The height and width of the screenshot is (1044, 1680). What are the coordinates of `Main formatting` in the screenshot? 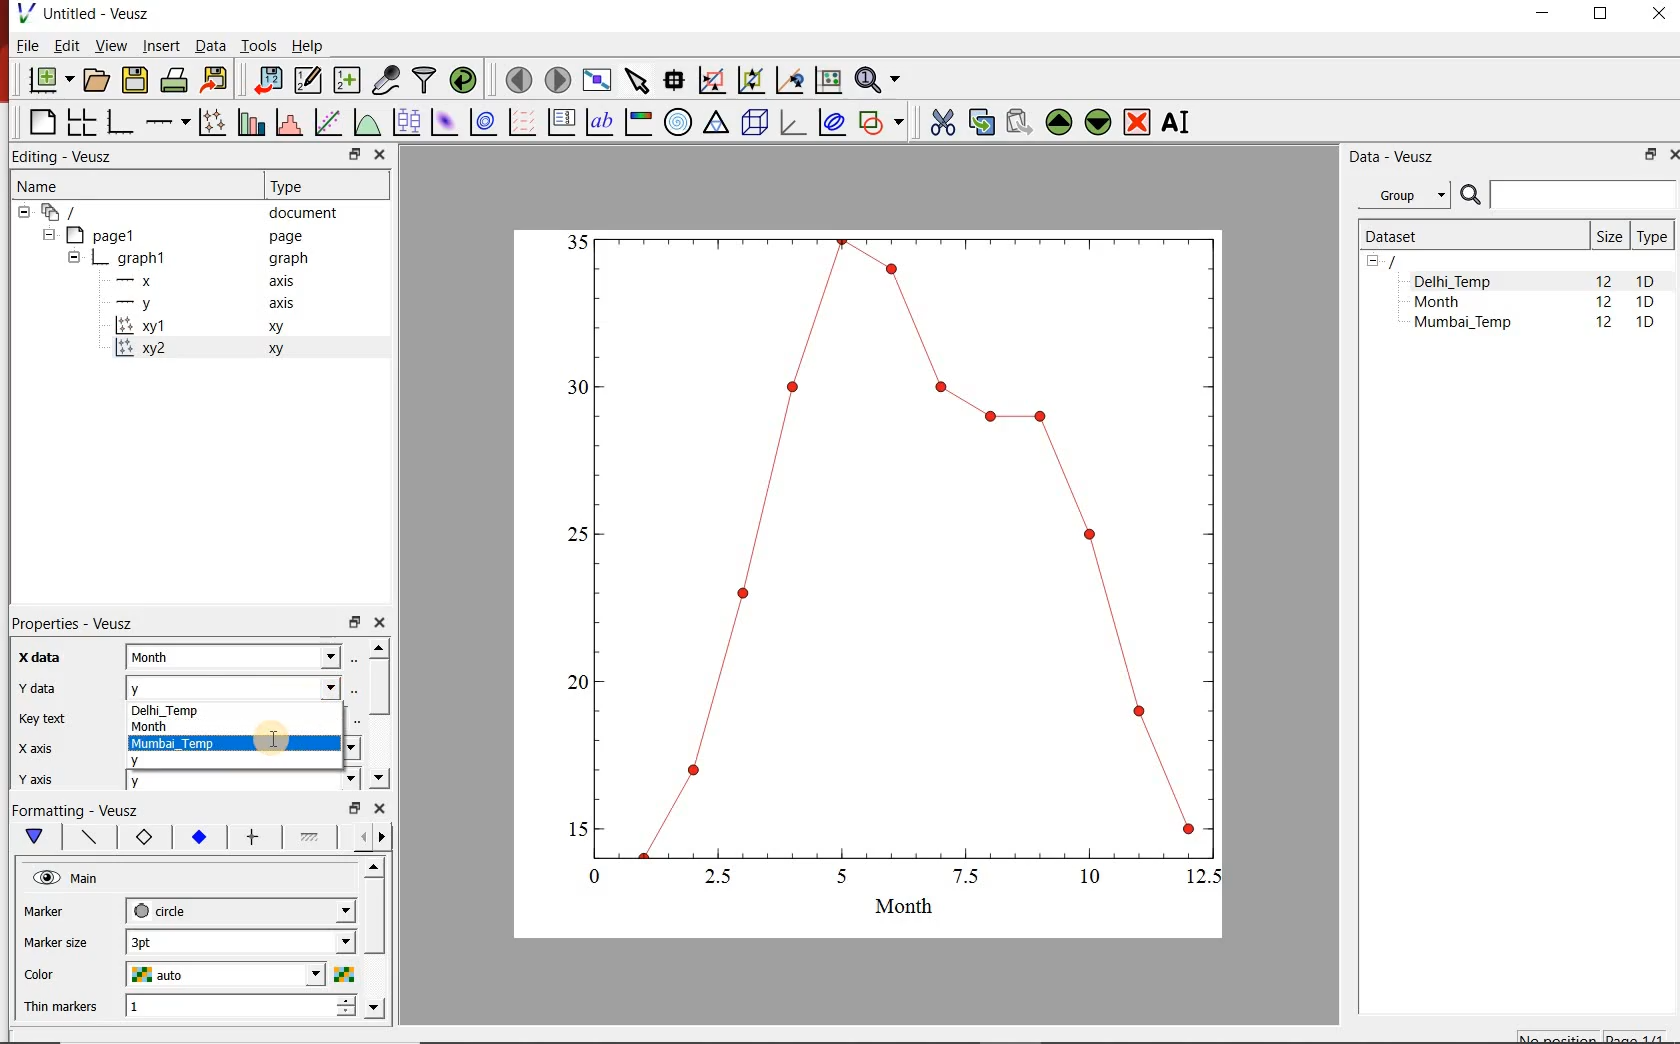 It's located at (31, 837).